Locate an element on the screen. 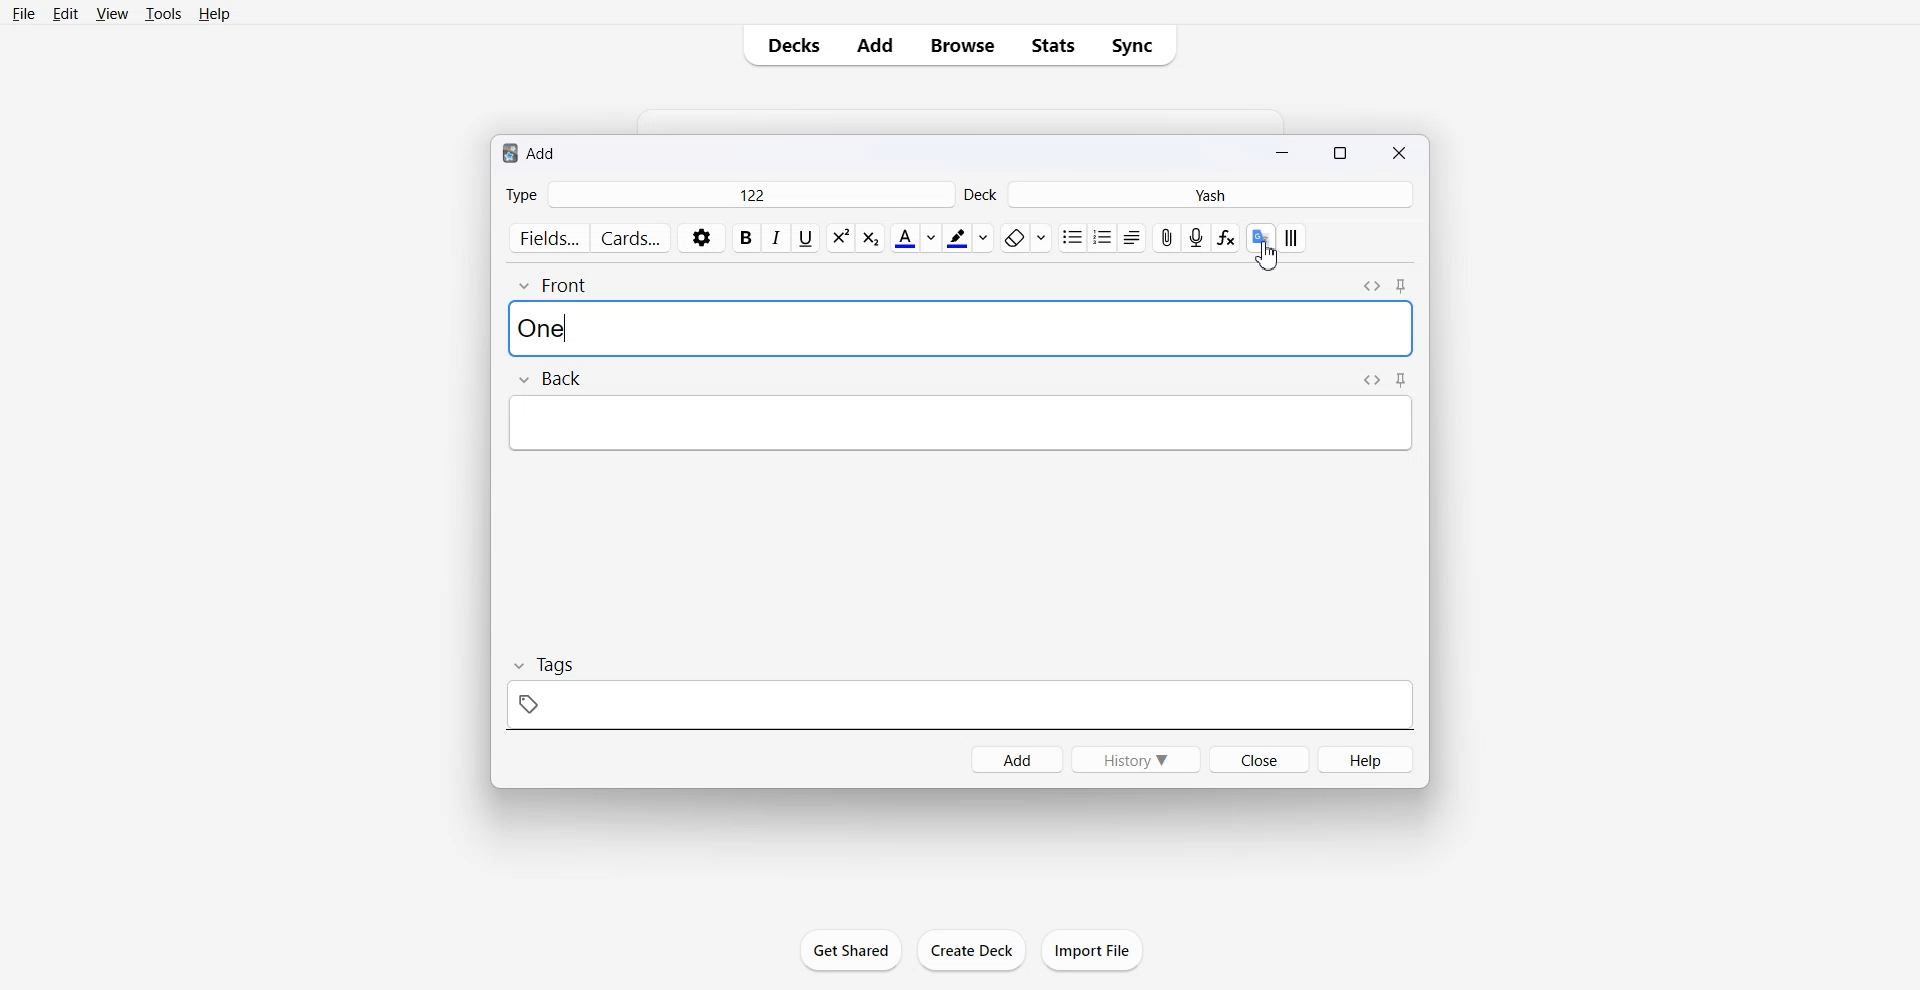 The image size is (1920, 990). Order list is located at coordinates (1102, 237).